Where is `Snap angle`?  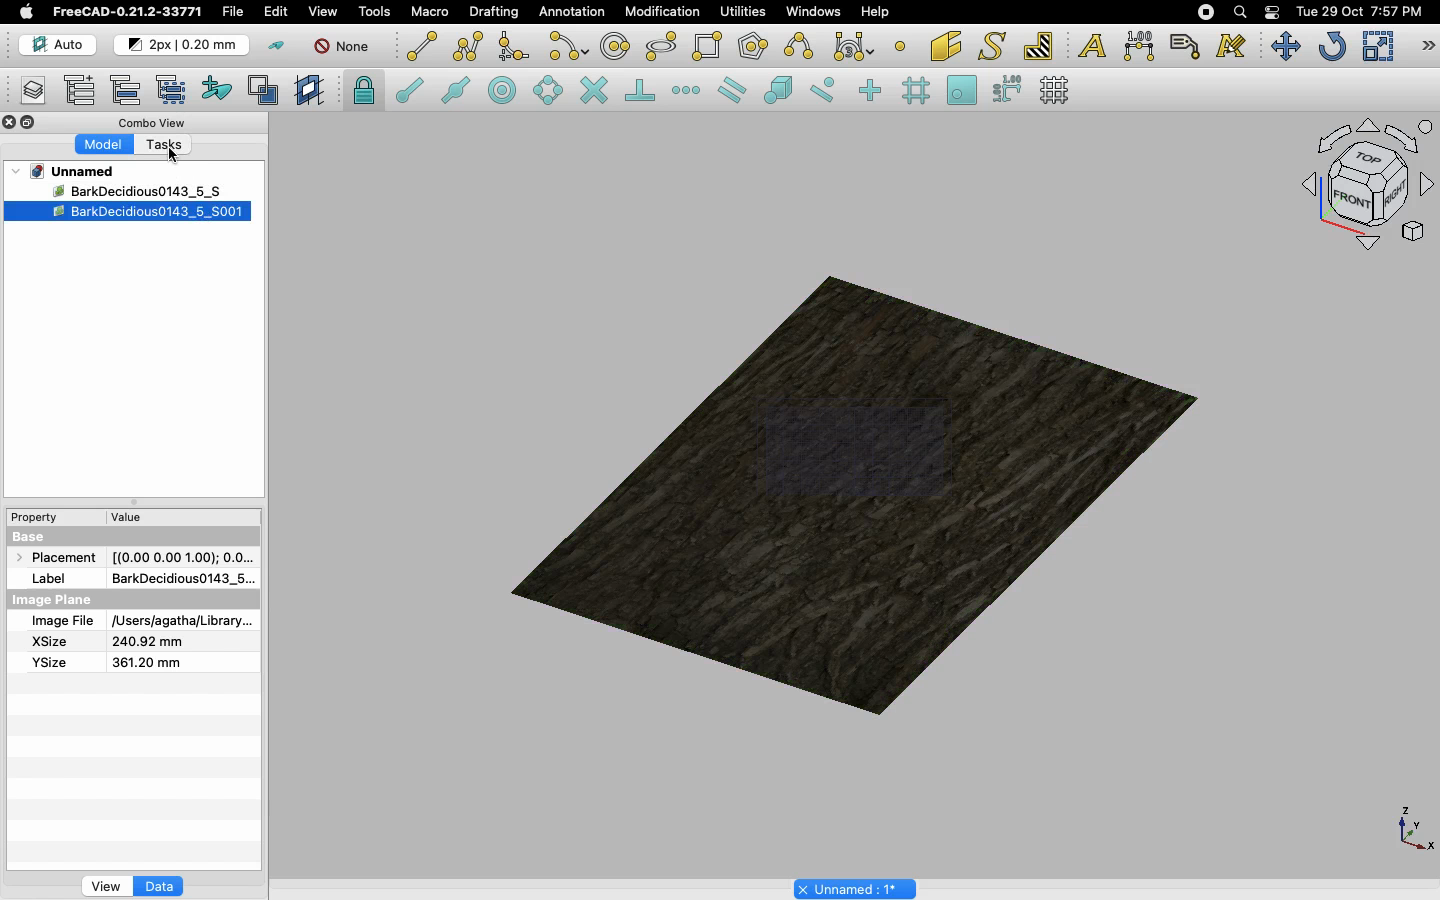
Snap angle is located at coordinates (549, 92).